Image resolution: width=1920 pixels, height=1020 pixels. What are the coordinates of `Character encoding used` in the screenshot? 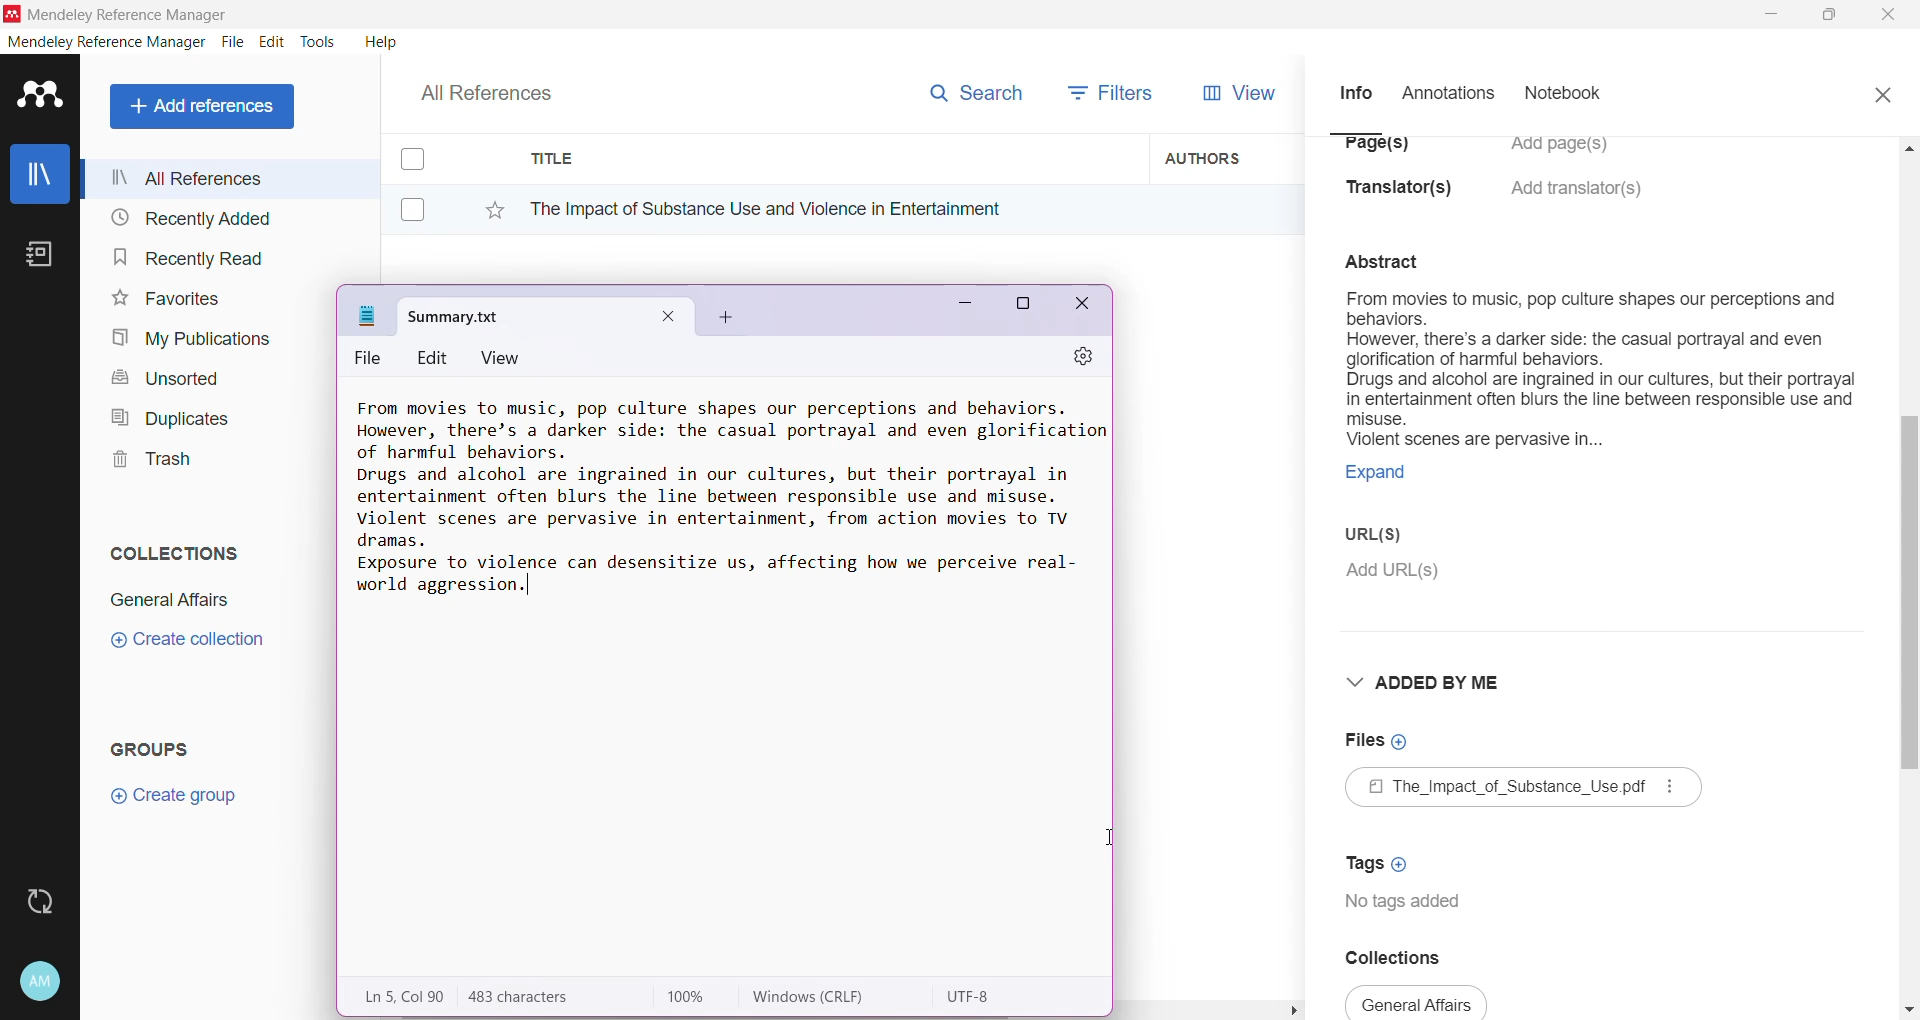 It's located at (973, 997).